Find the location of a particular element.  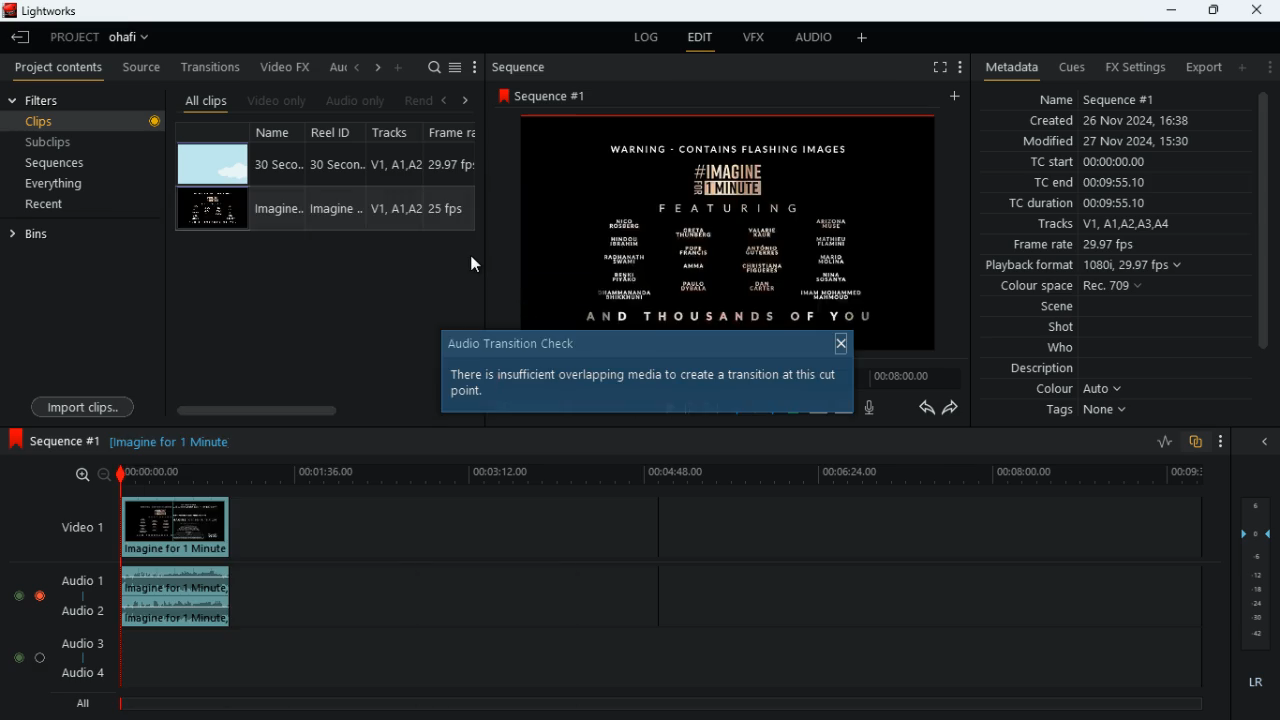

tc duration is located at coordinates (1091, 203).